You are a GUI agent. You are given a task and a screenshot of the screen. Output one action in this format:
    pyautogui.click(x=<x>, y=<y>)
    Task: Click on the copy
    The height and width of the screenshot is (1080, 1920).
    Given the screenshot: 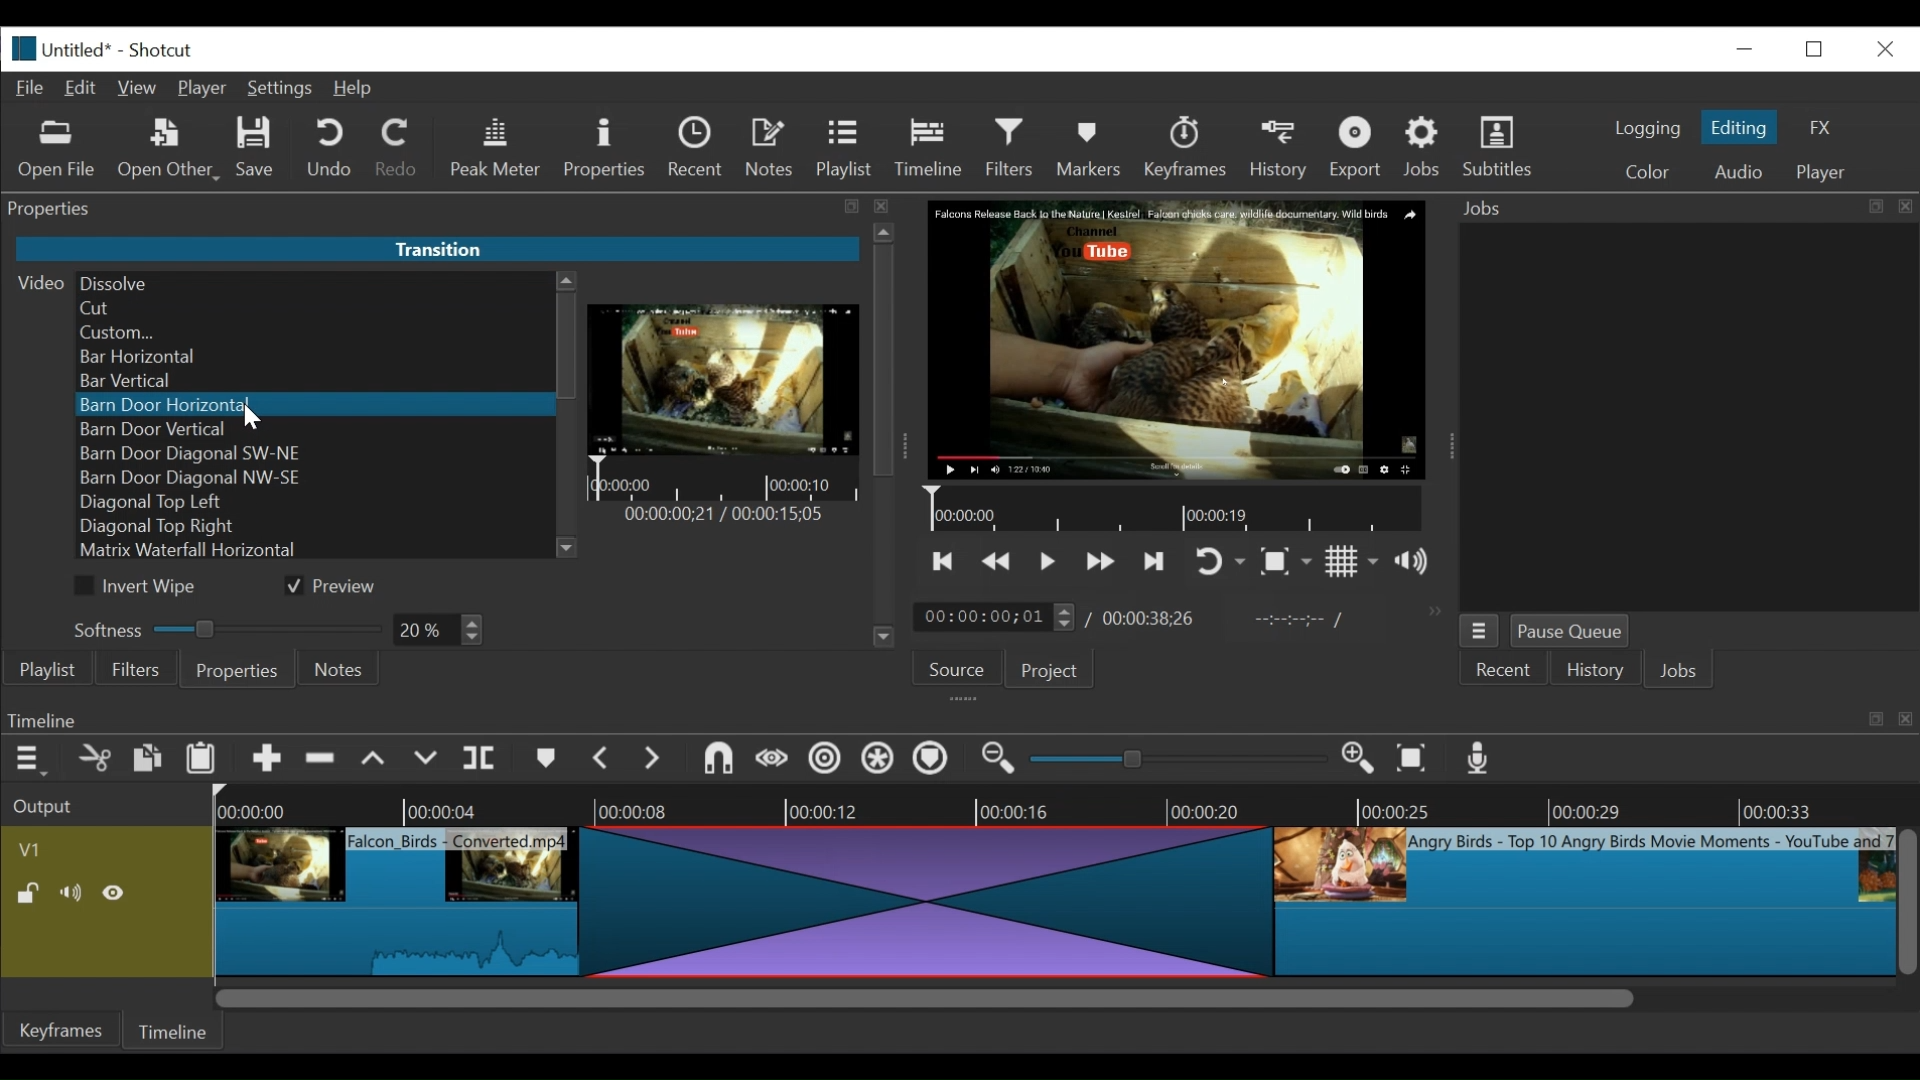 What is the action you would take?
    pyautogui.click(x=149, y=761)
    